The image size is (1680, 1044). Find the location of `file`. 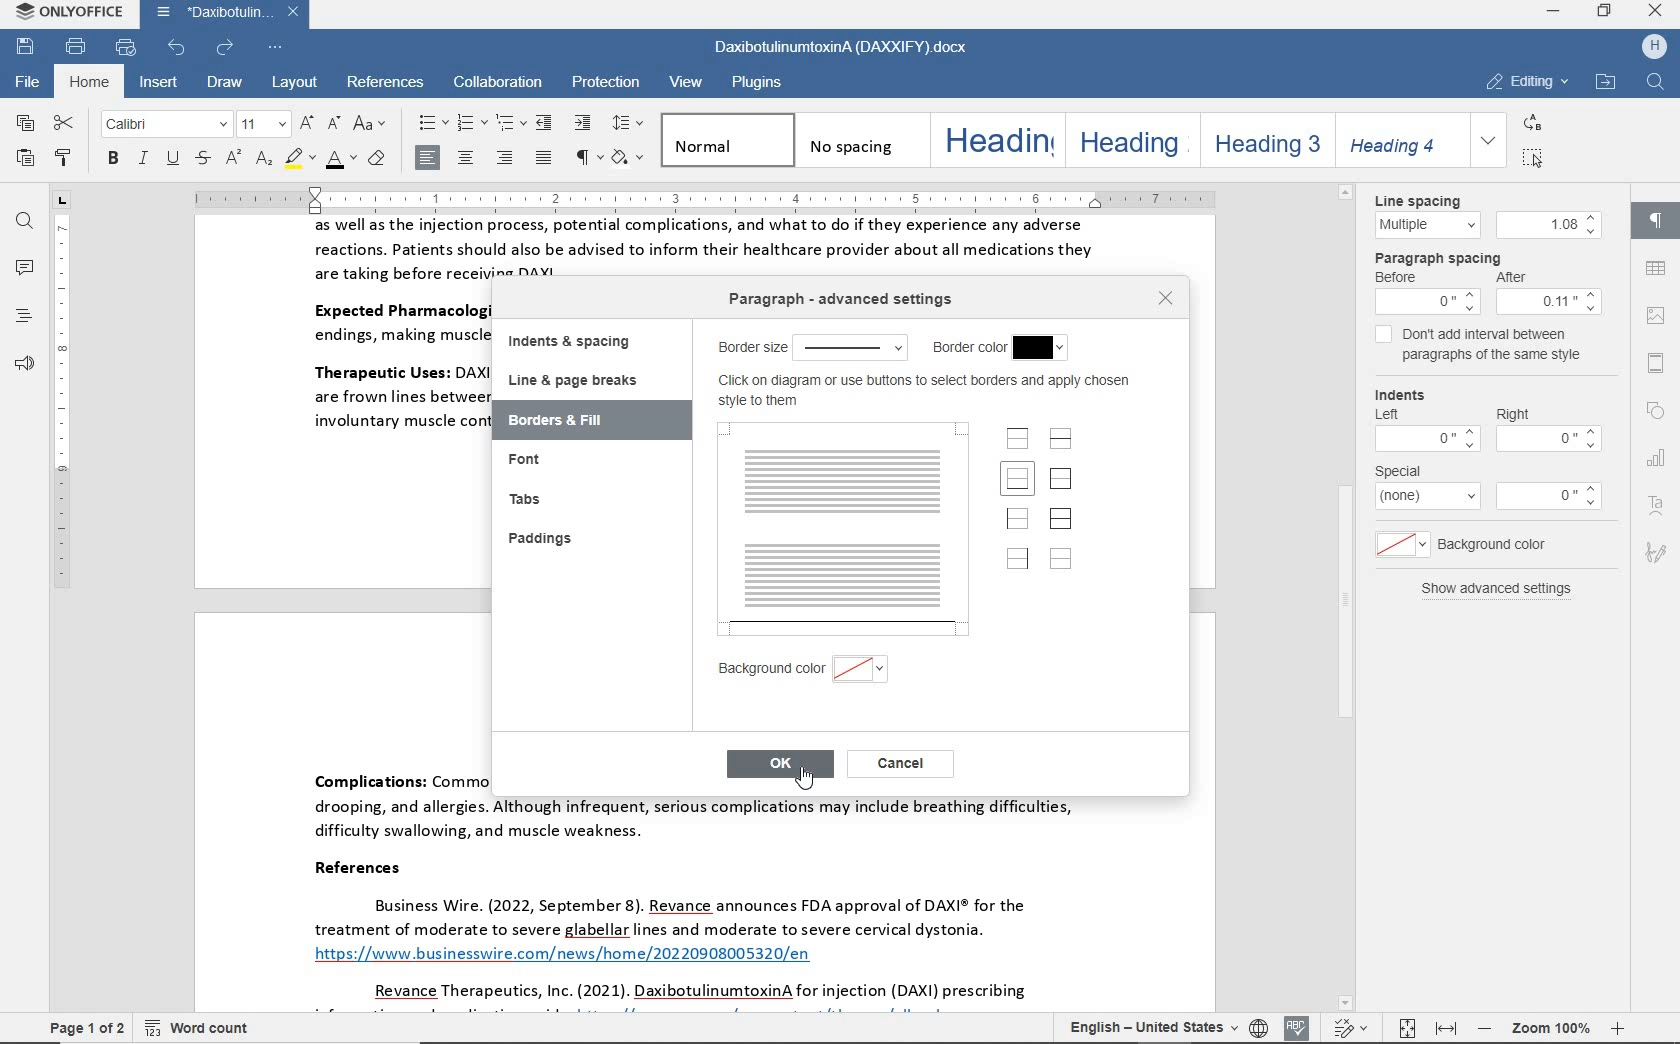

file is located at coordinates (29, 82).